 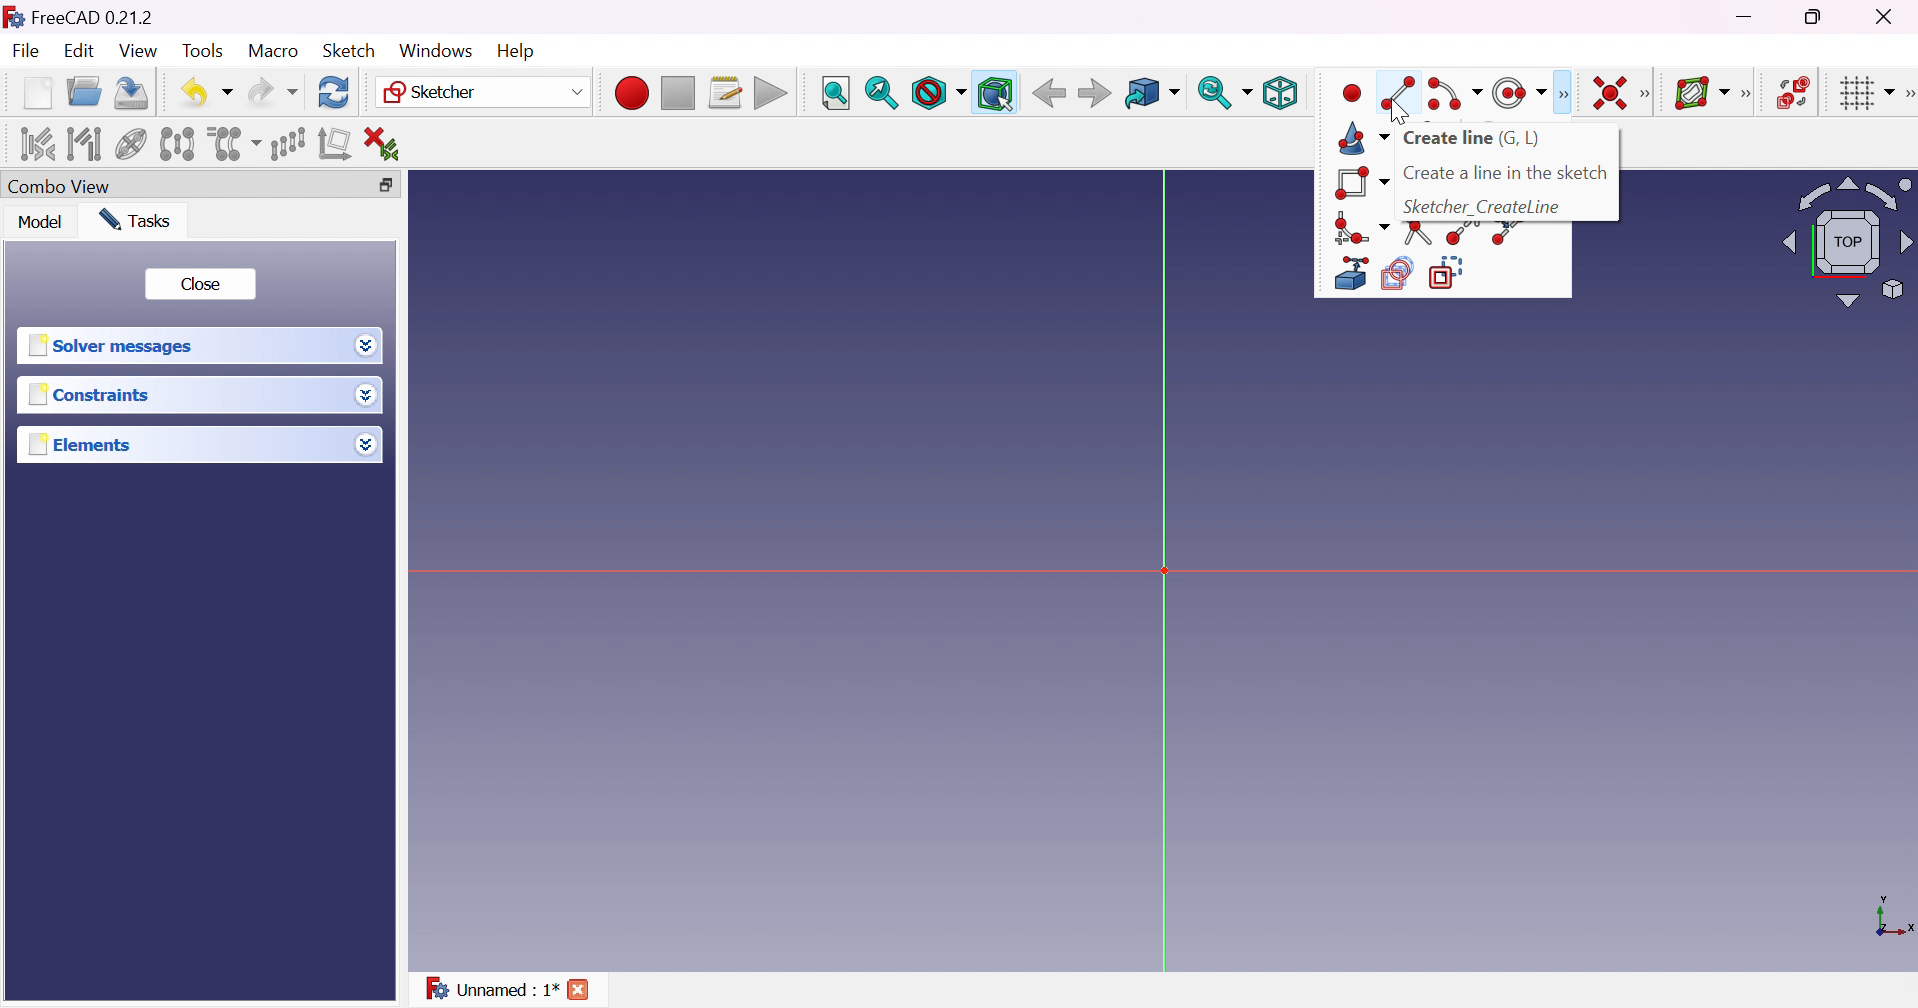 I want to click on Undo, so click(x=206, y=91).